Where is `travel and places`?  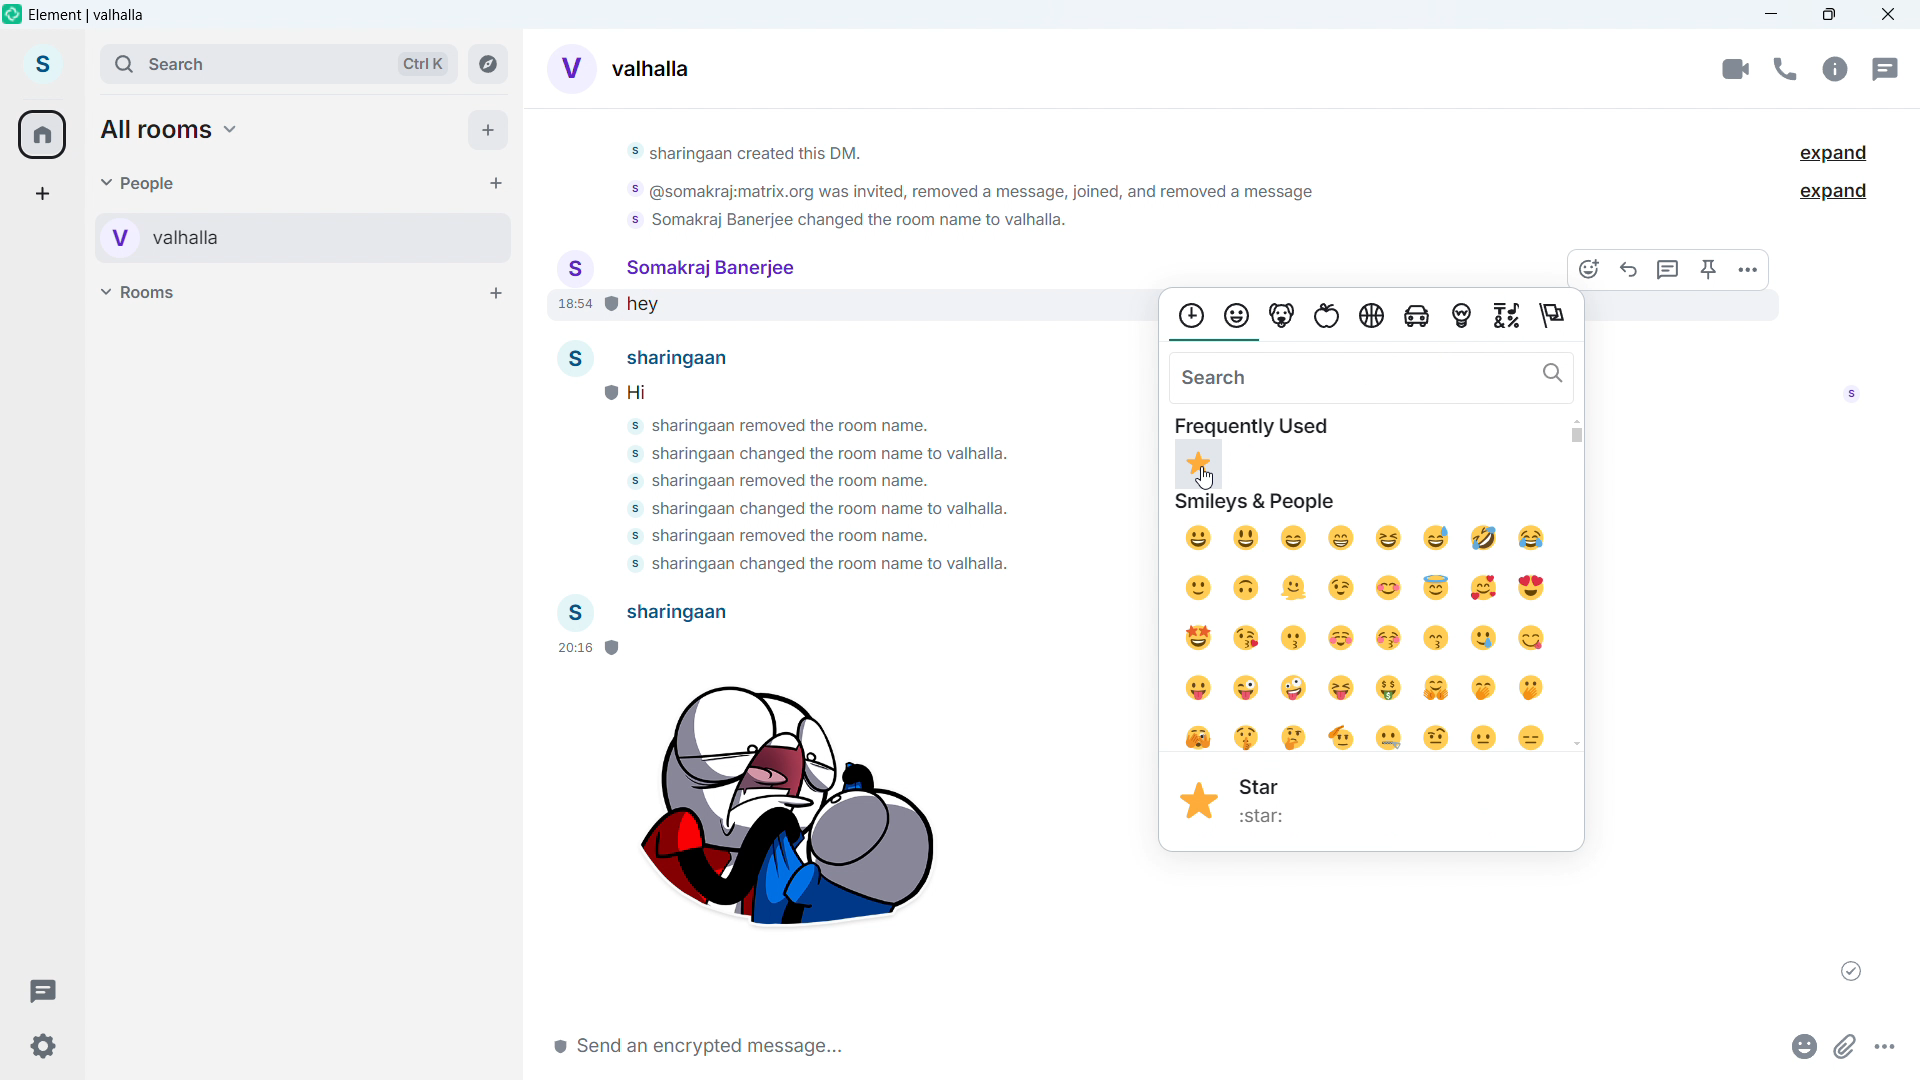
travel and places is located at coordinates (1421, 319).